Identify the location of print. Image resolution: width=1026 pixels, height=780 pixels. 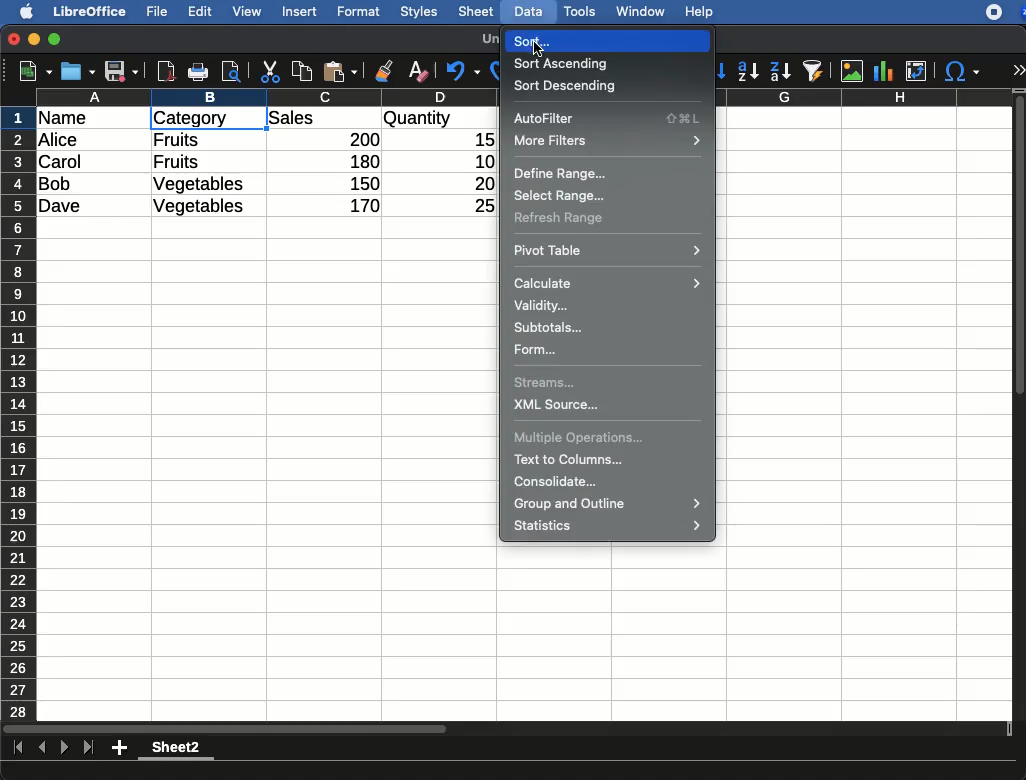
(198, 72).